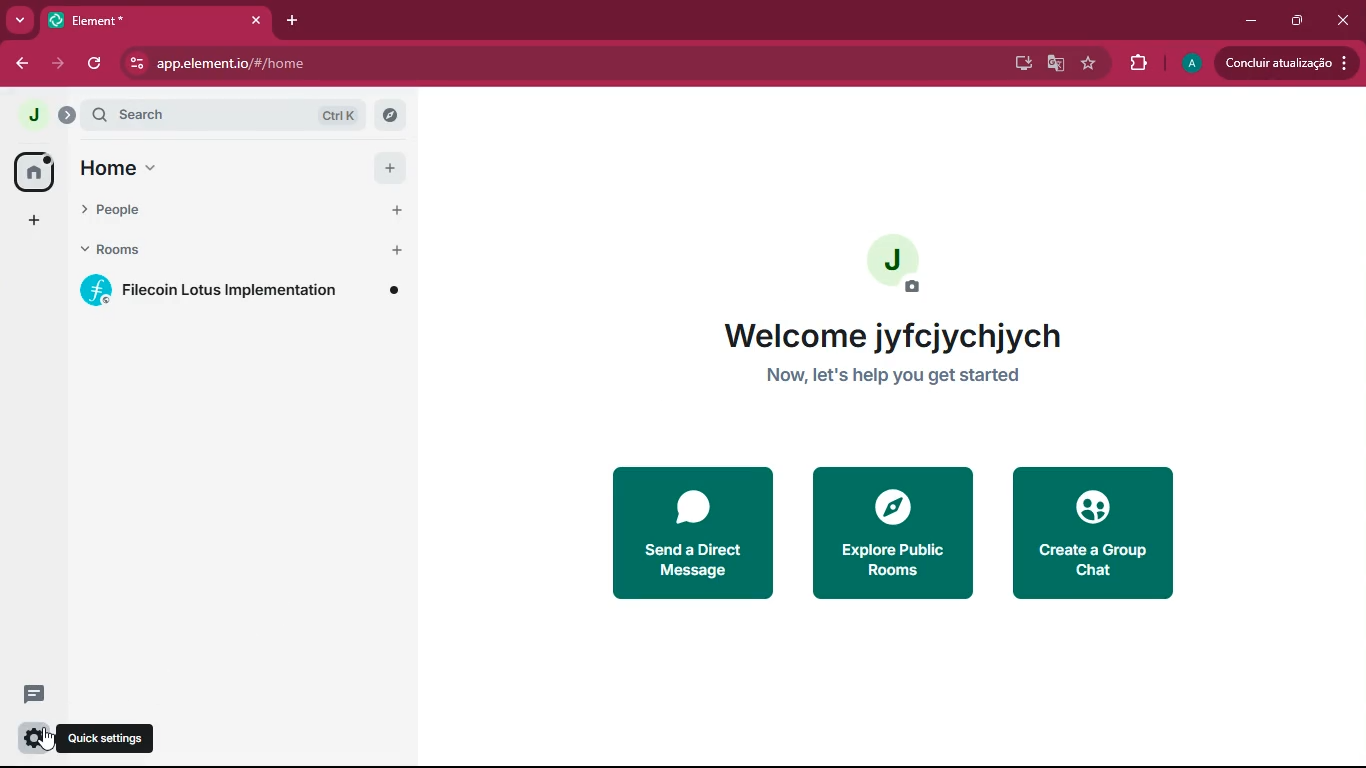 The width and height of the screenshot is (1366, 768). I want to click on rooms, so click(209, 250).